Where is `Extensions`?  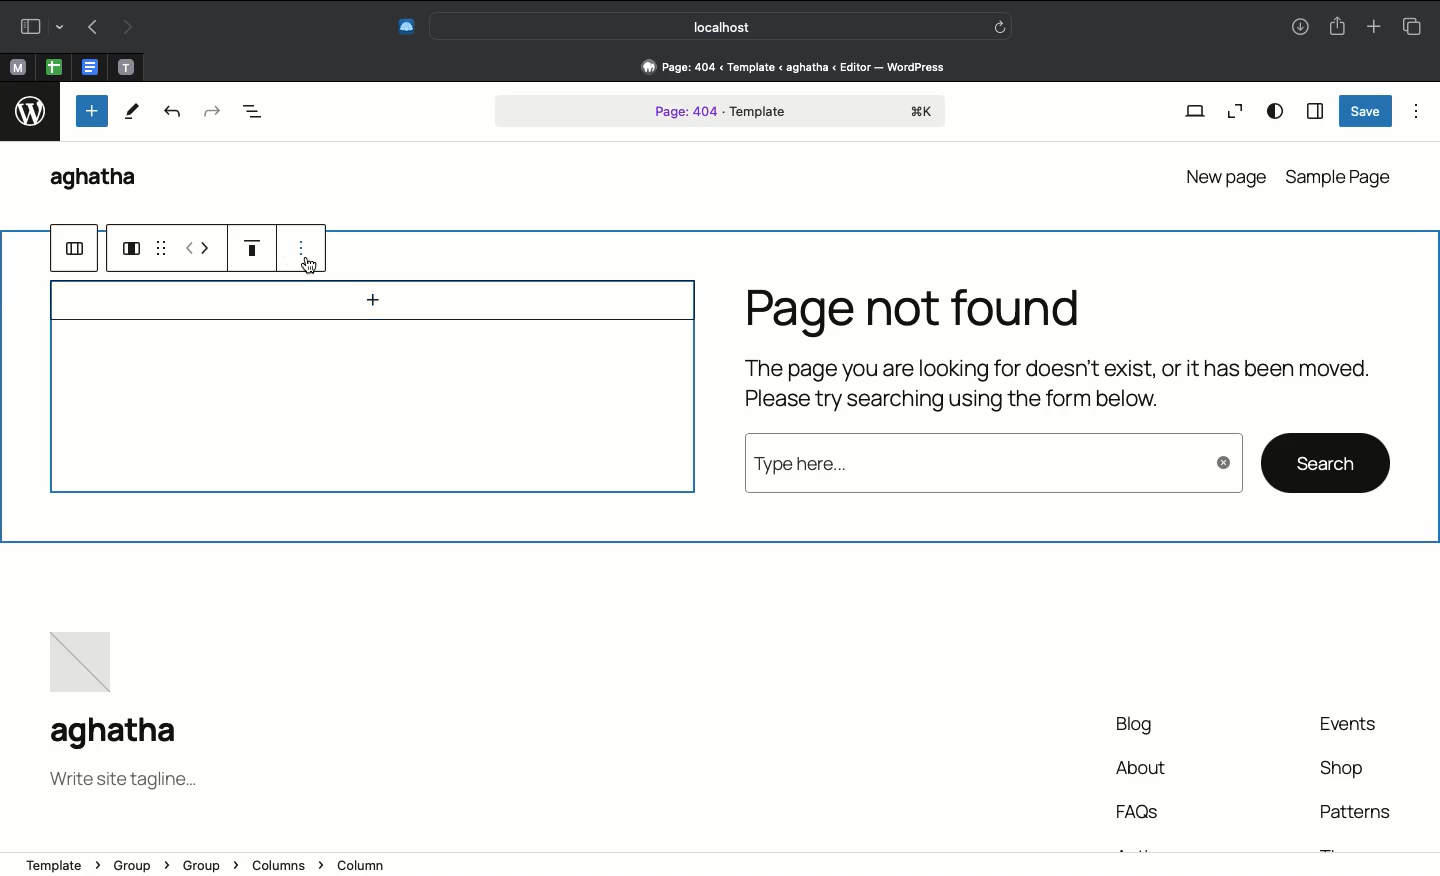 Extensions is located at coordinates (404, 28).